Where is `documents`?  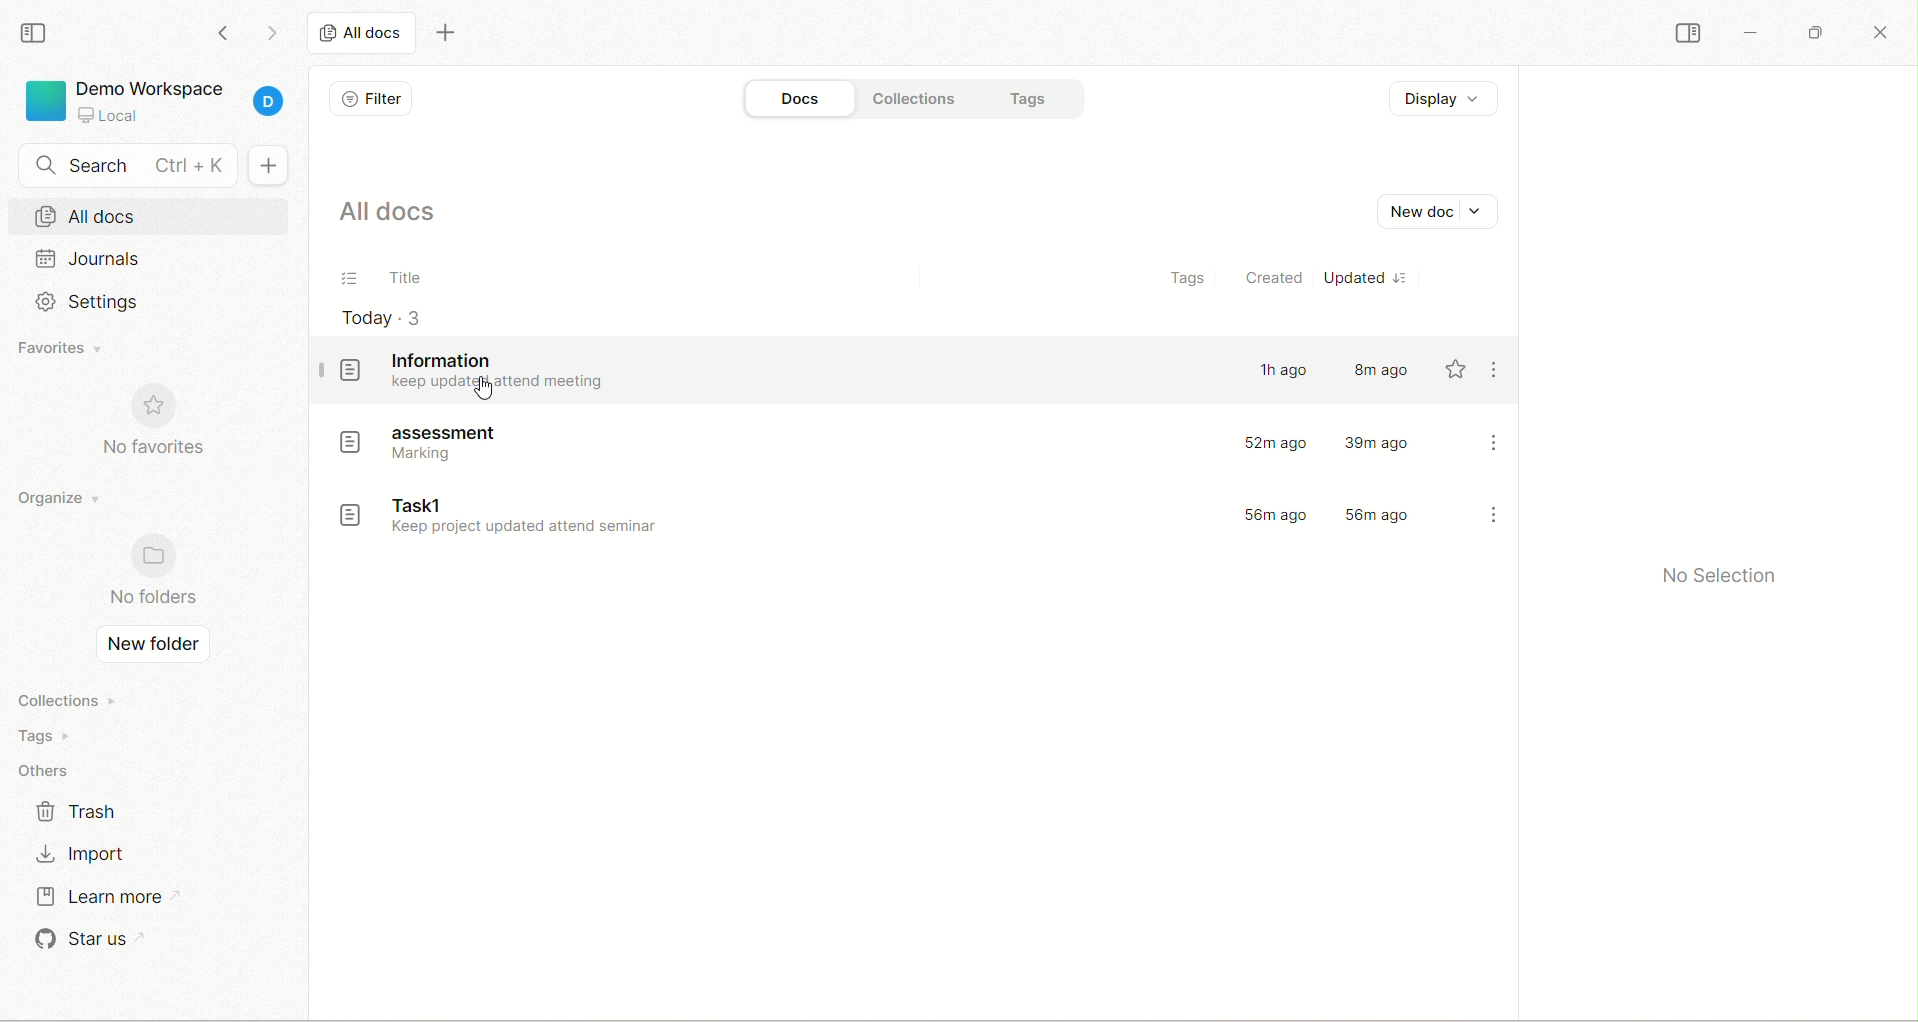
documents is located at coordinates (491, 377).